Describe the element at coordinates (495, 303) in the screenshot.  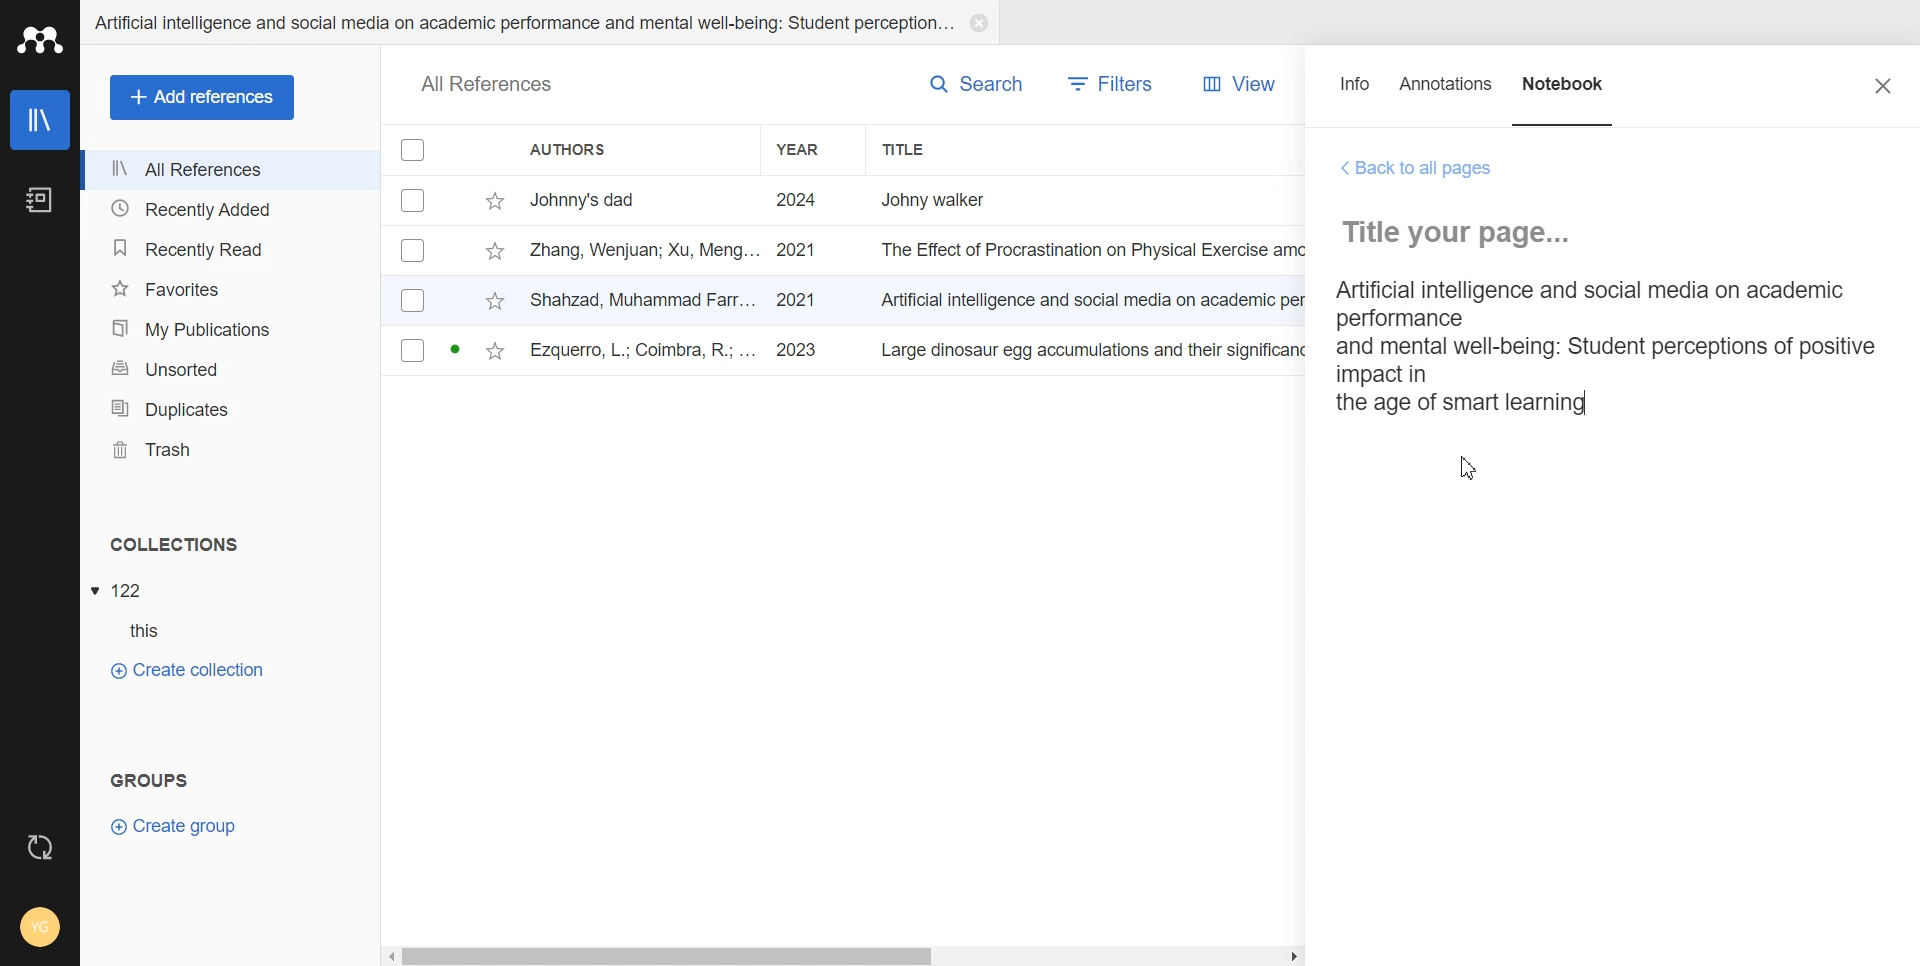
I see `star` at that location.